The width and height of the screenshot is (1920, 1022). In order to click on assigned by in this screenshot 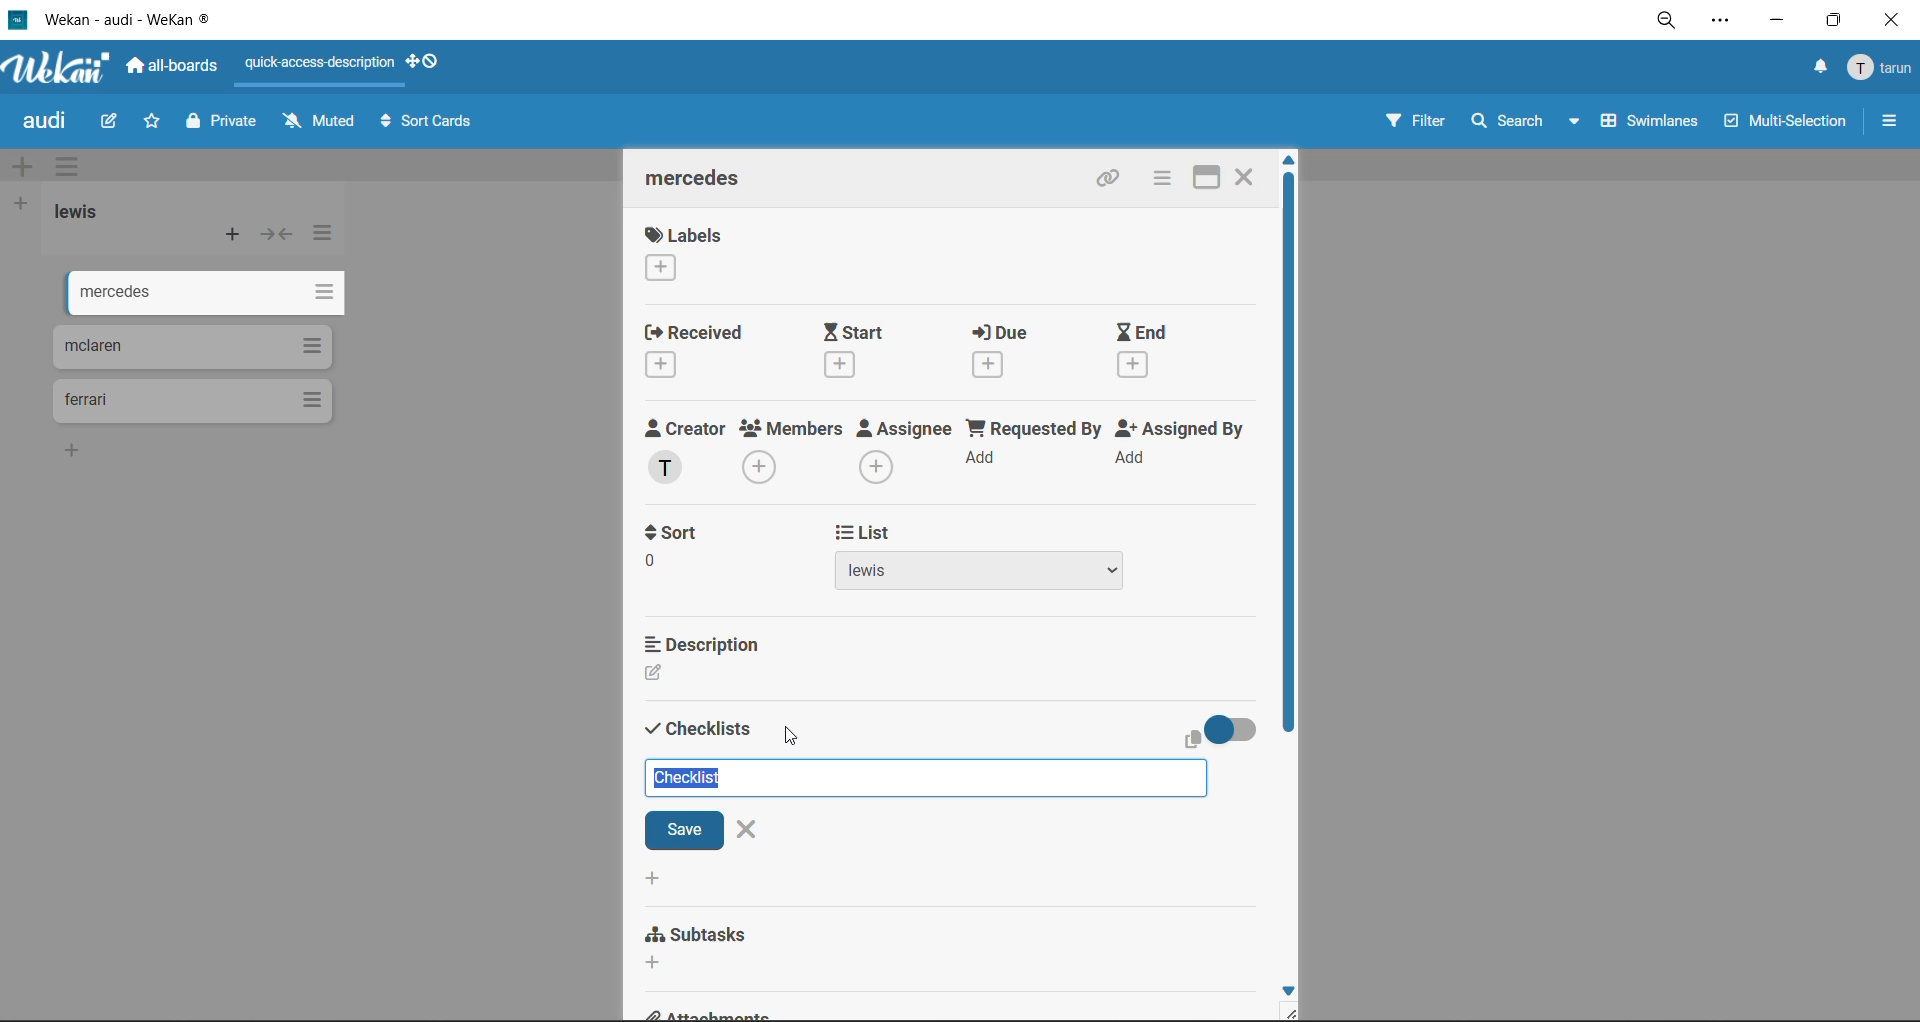, I will do `click(1185, 450)`.